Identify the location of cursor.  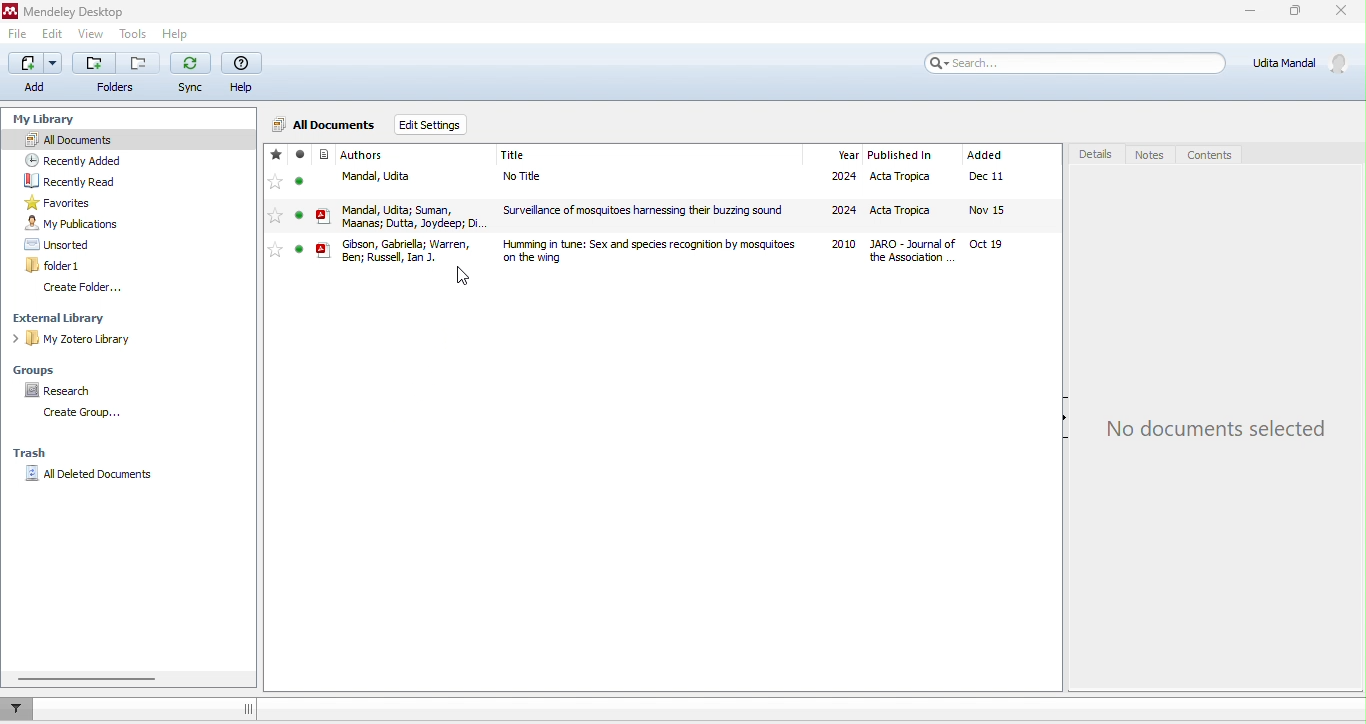
(460, 276).